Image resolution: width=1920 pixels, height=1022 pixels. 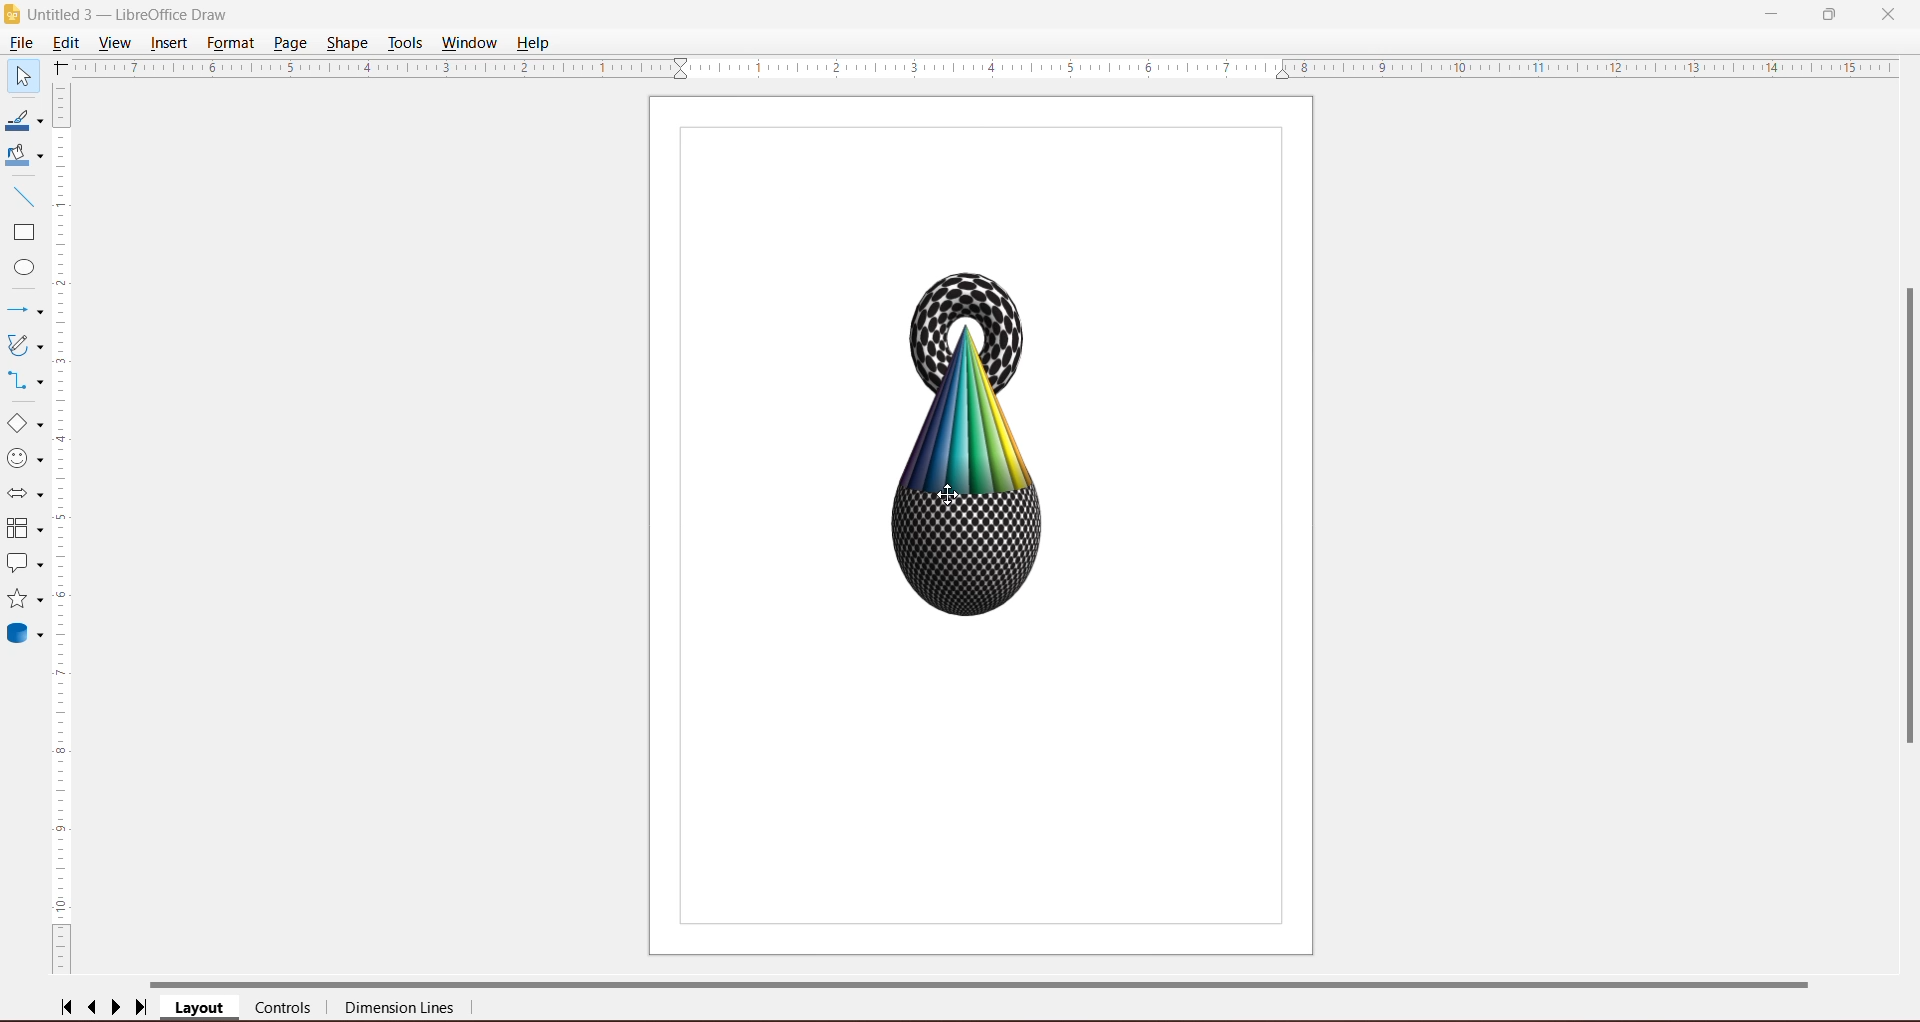 I want to click on Ellipse, so click(x=20, y=267).